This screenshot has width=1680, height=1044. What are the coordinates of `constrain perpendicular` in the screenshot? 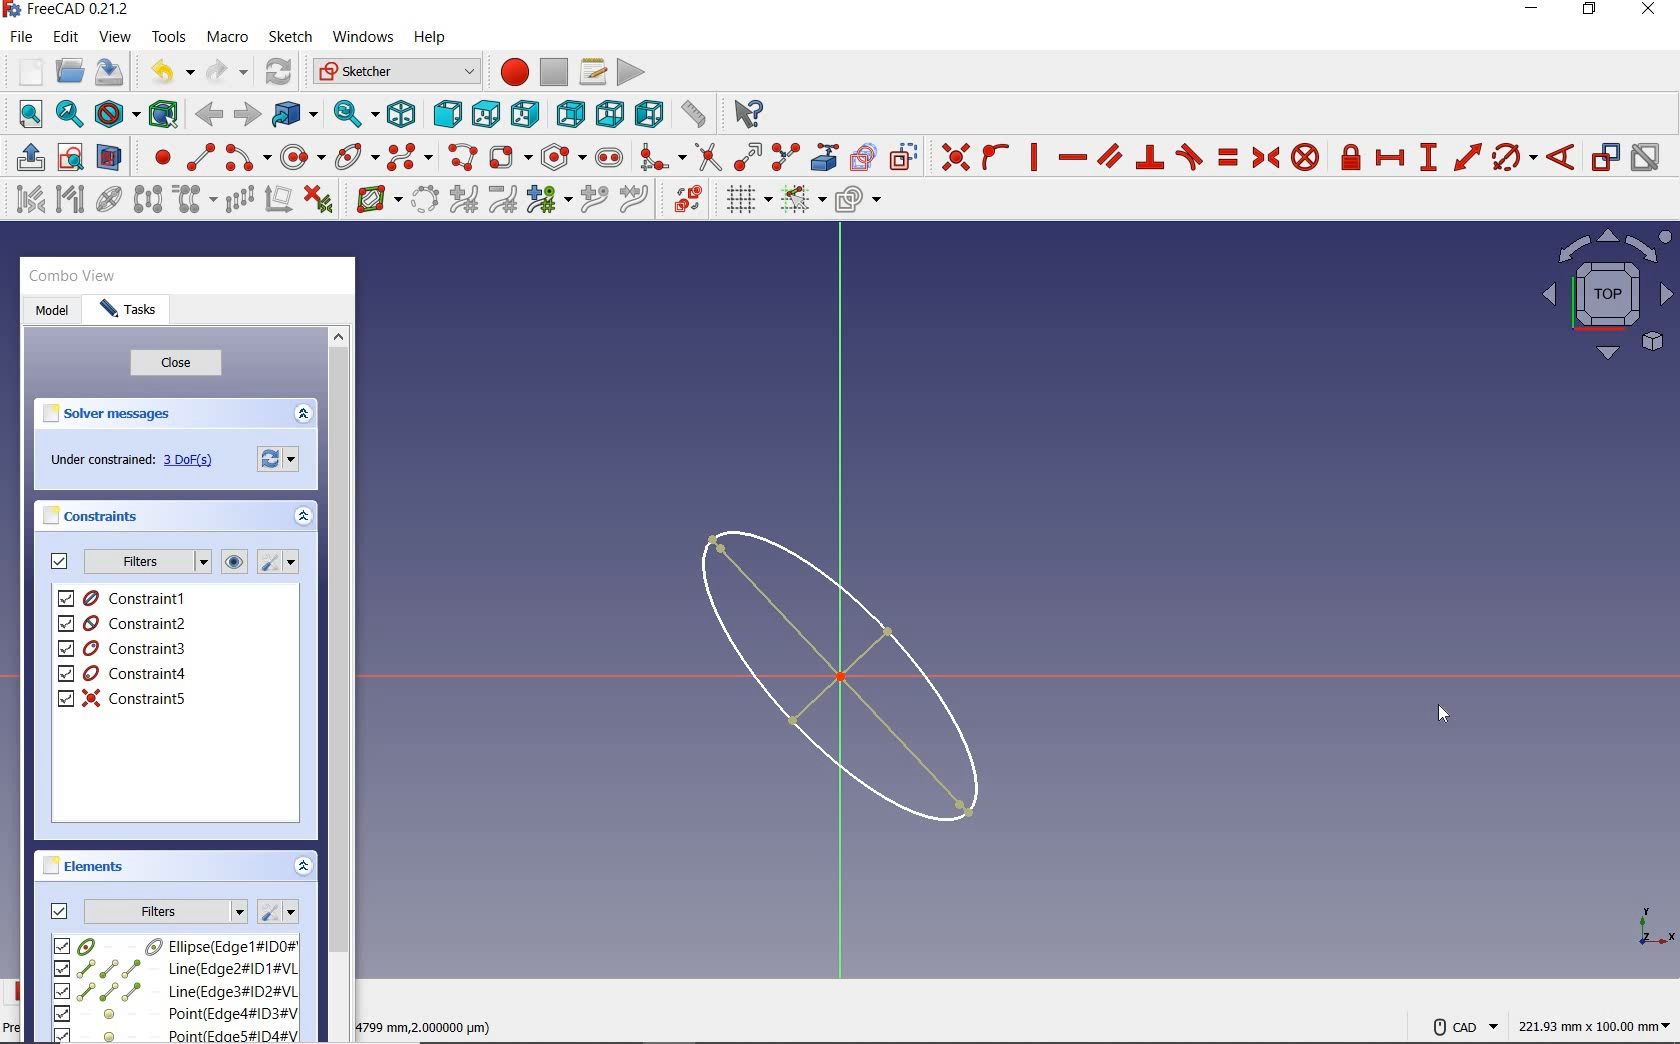 It's located at (1151, 157).